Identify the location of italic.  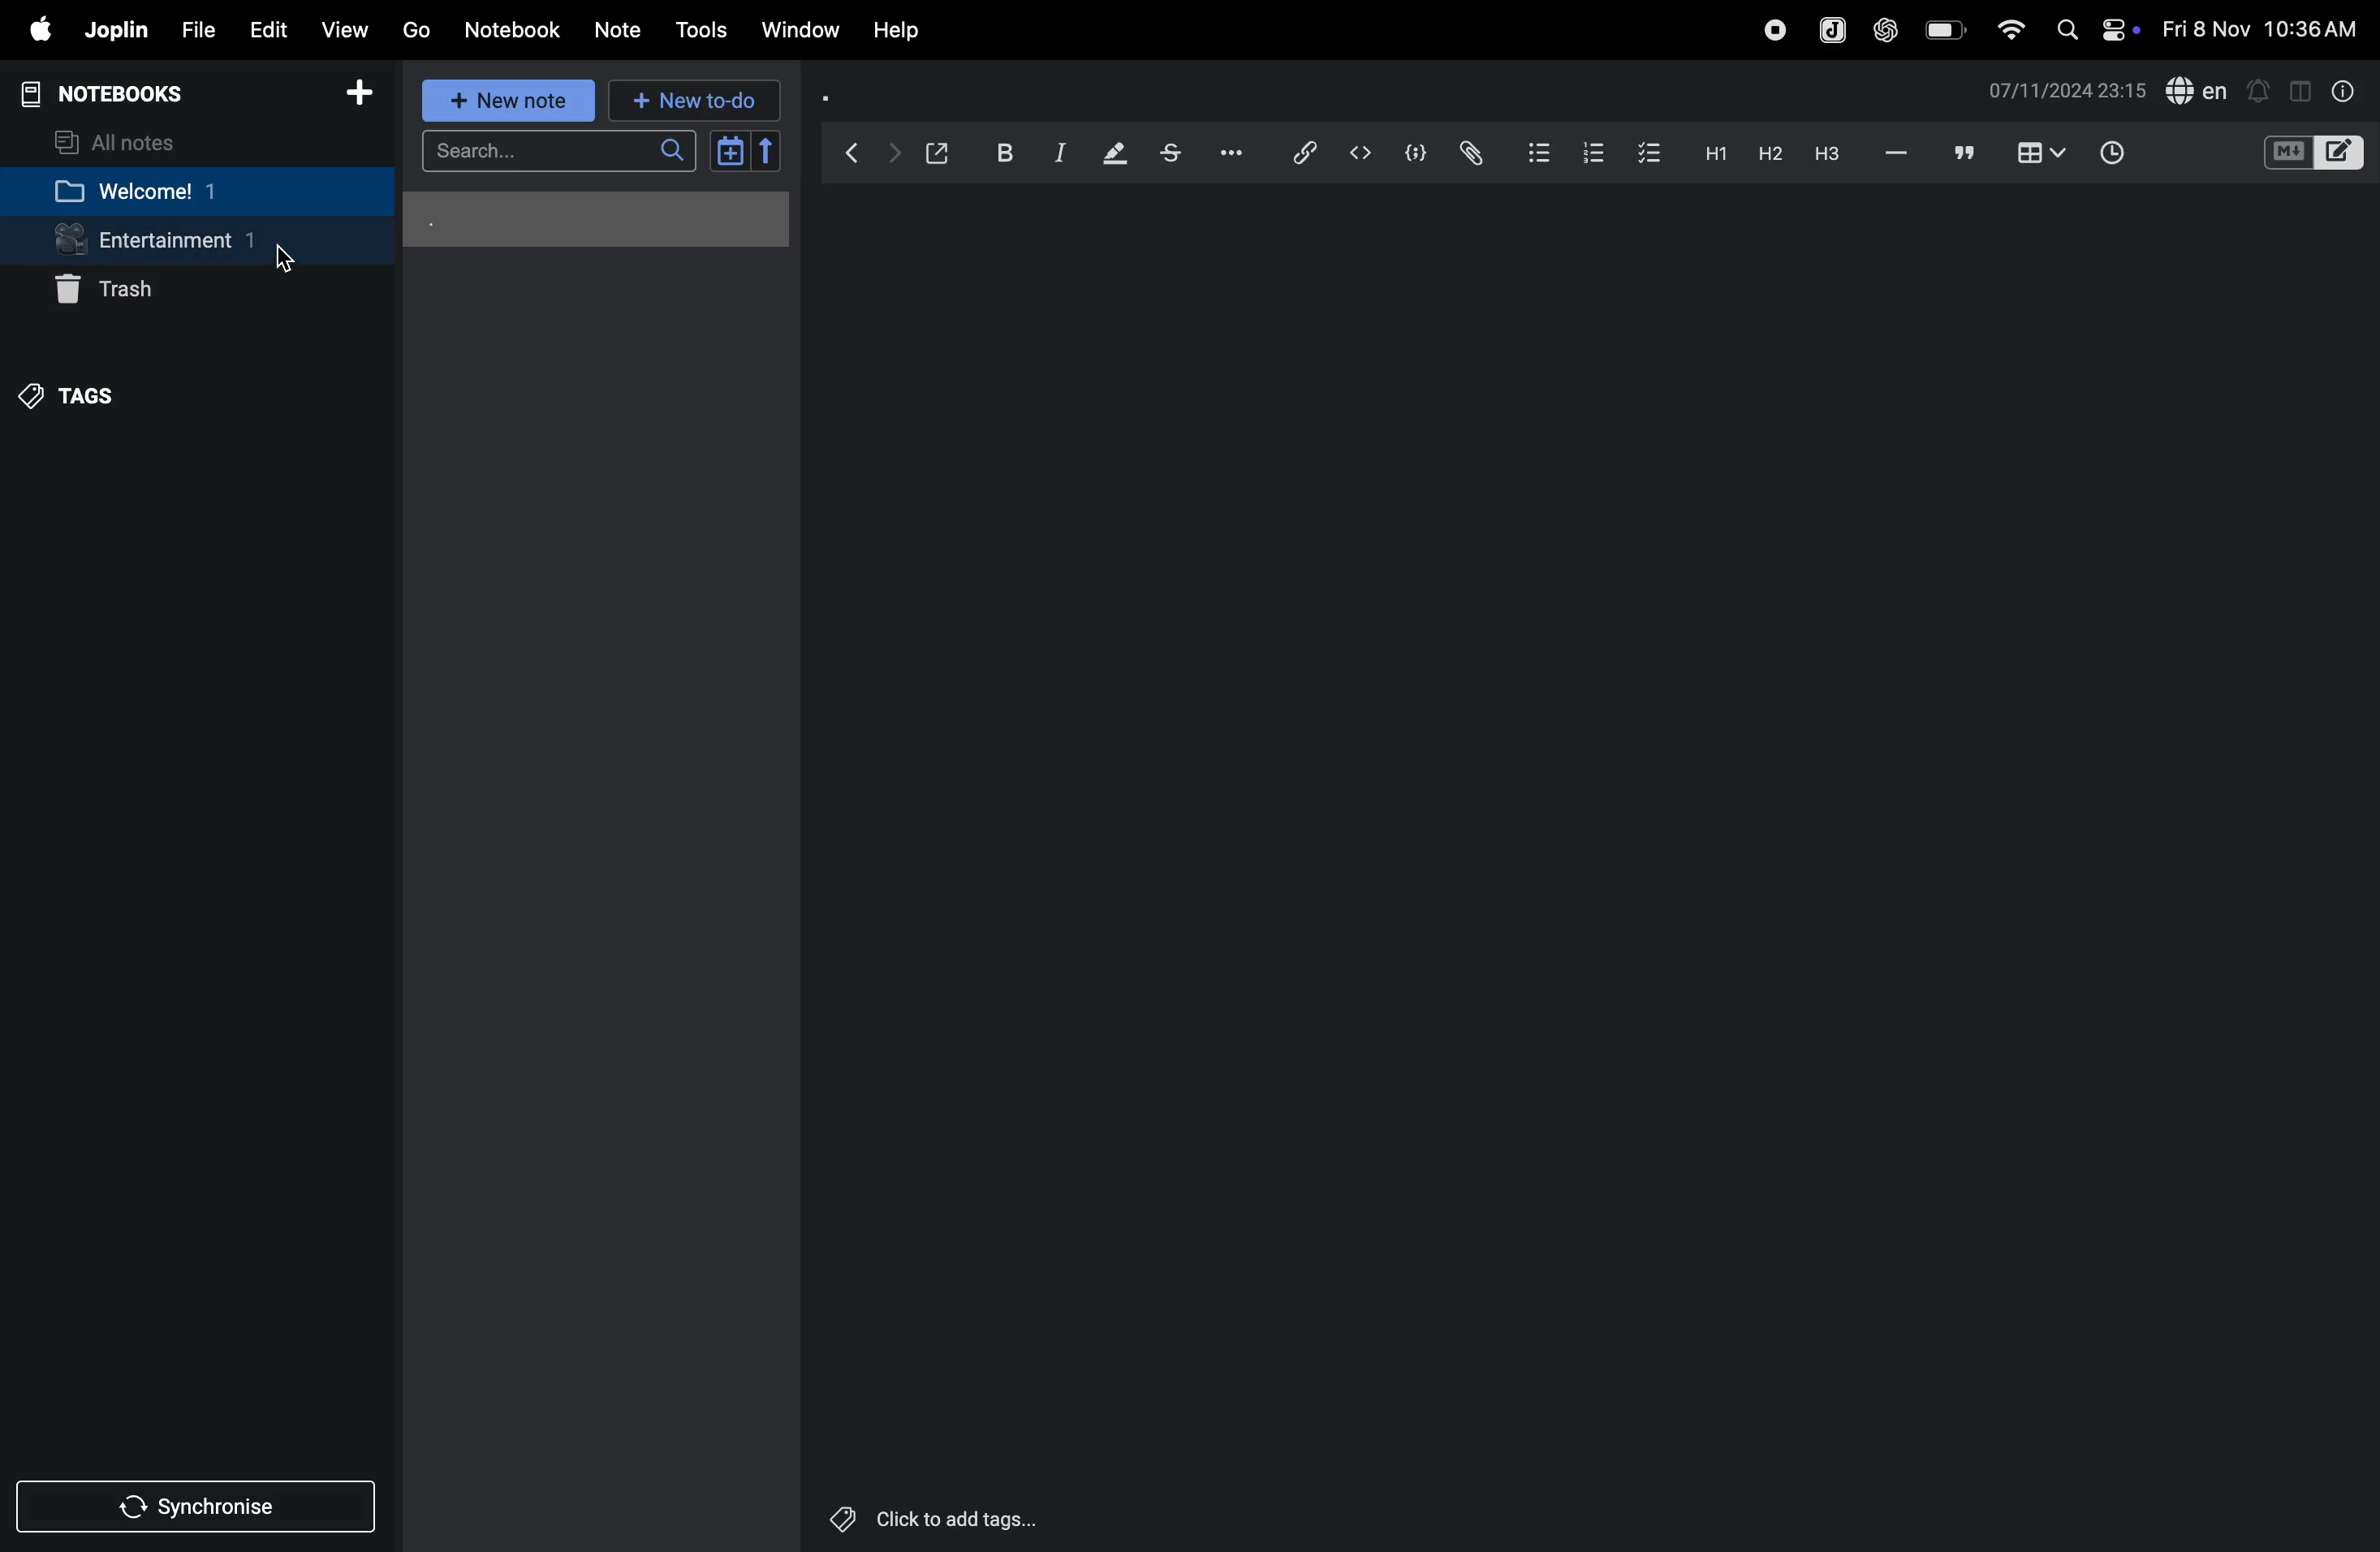
(1063, 156).